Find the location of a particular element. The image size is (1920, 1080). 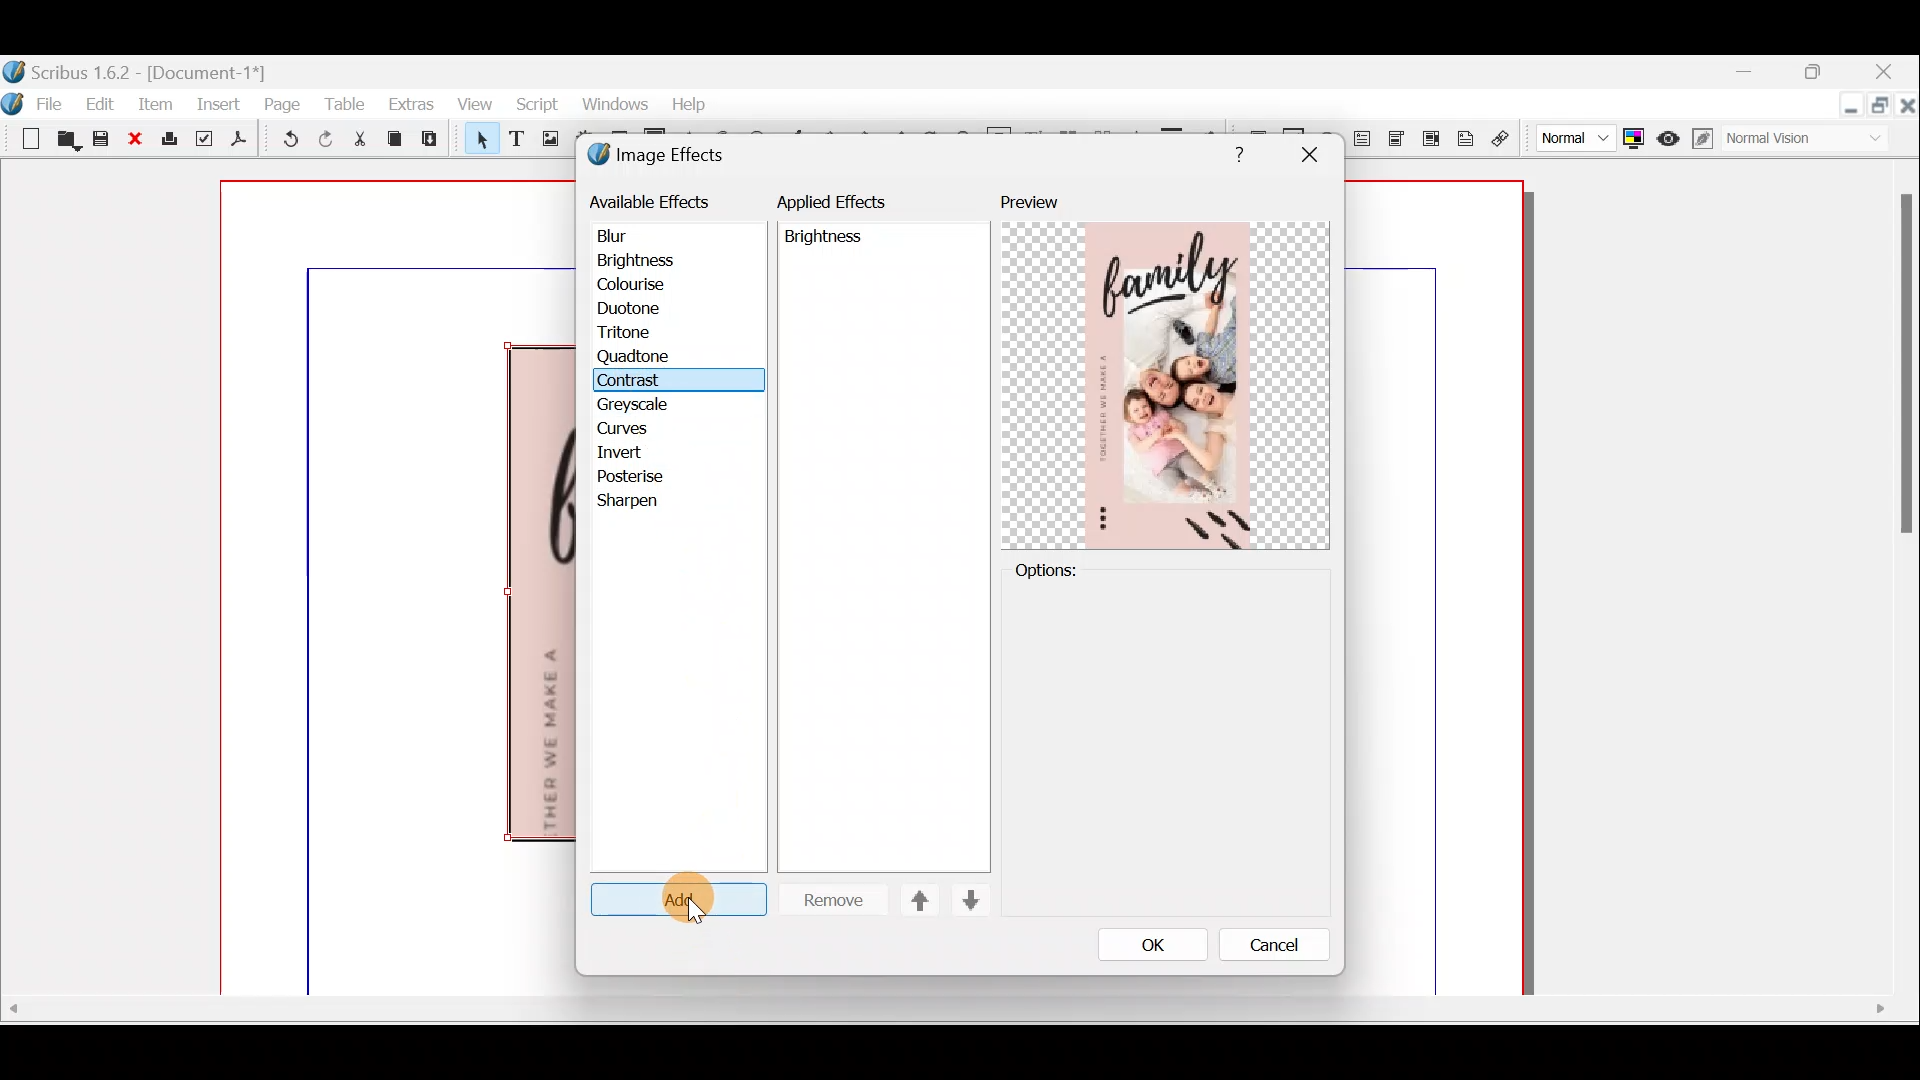

Tritone is located at coordinates (633, 334).